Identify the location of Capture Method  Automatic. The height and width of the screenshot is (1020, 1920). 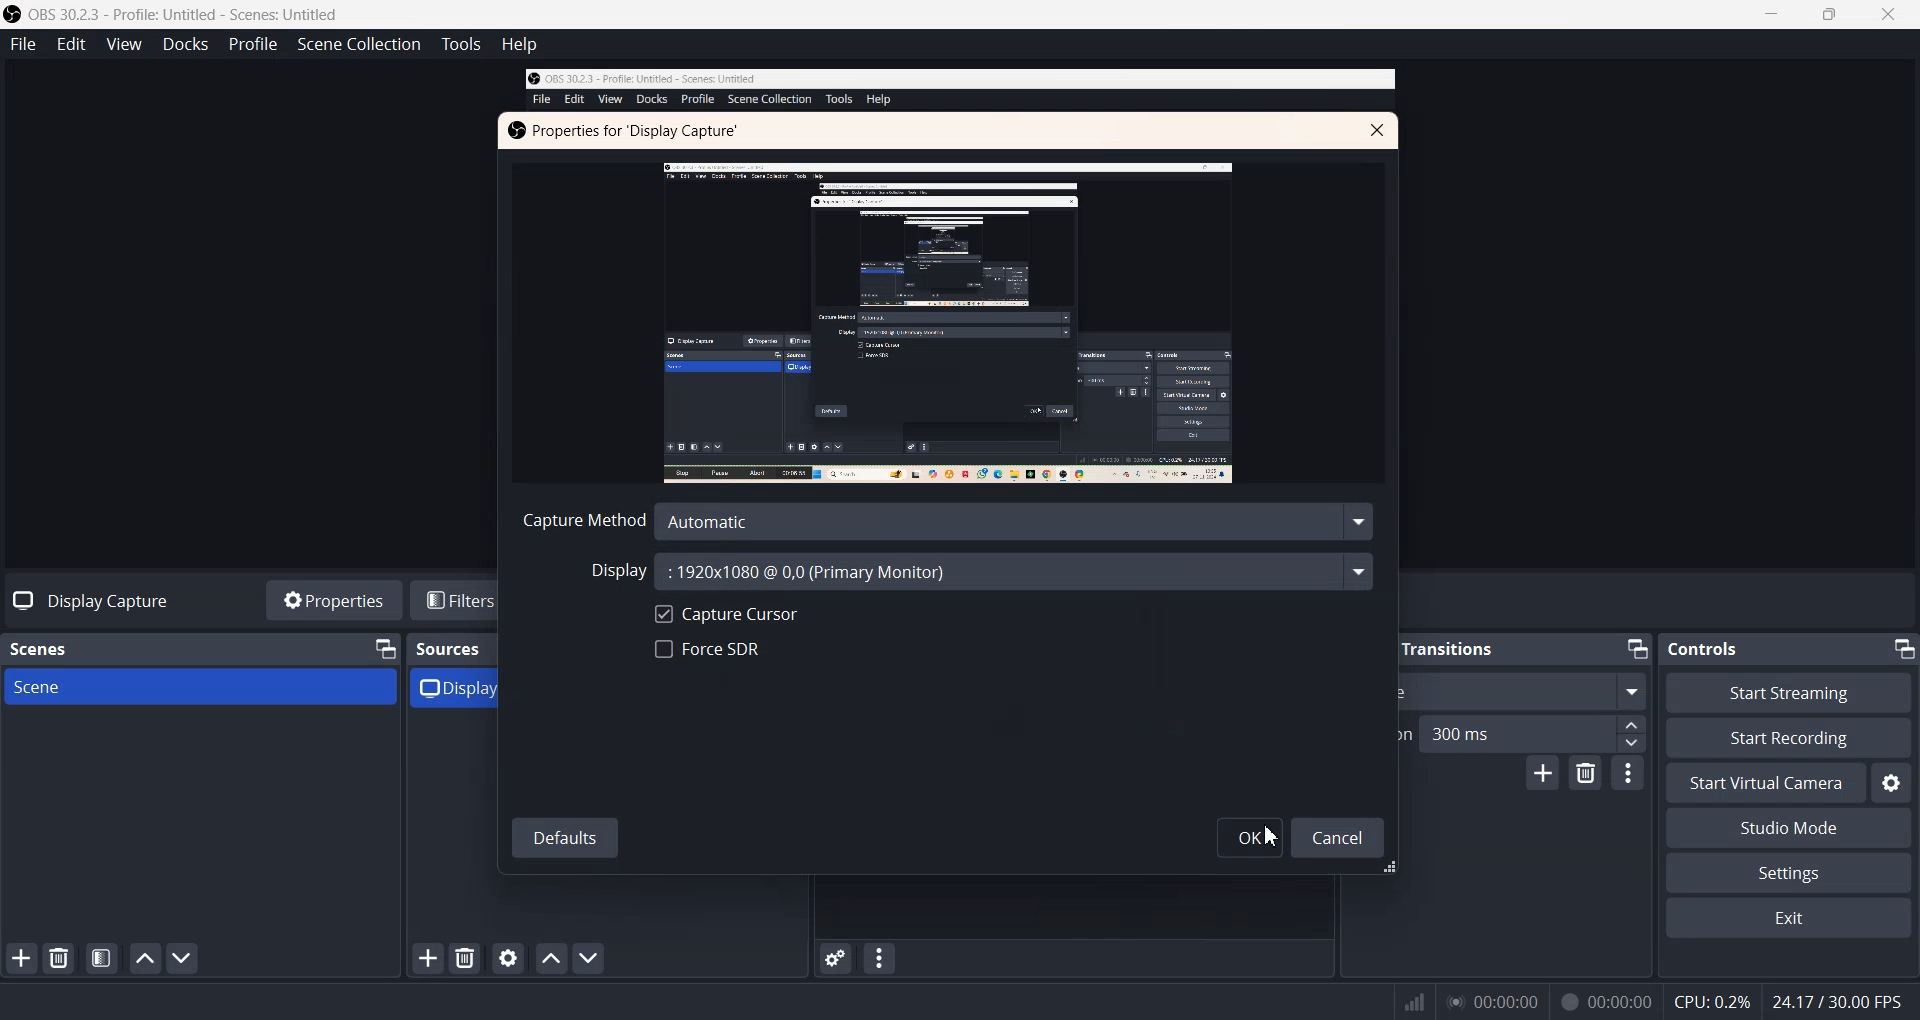
(948, 521).